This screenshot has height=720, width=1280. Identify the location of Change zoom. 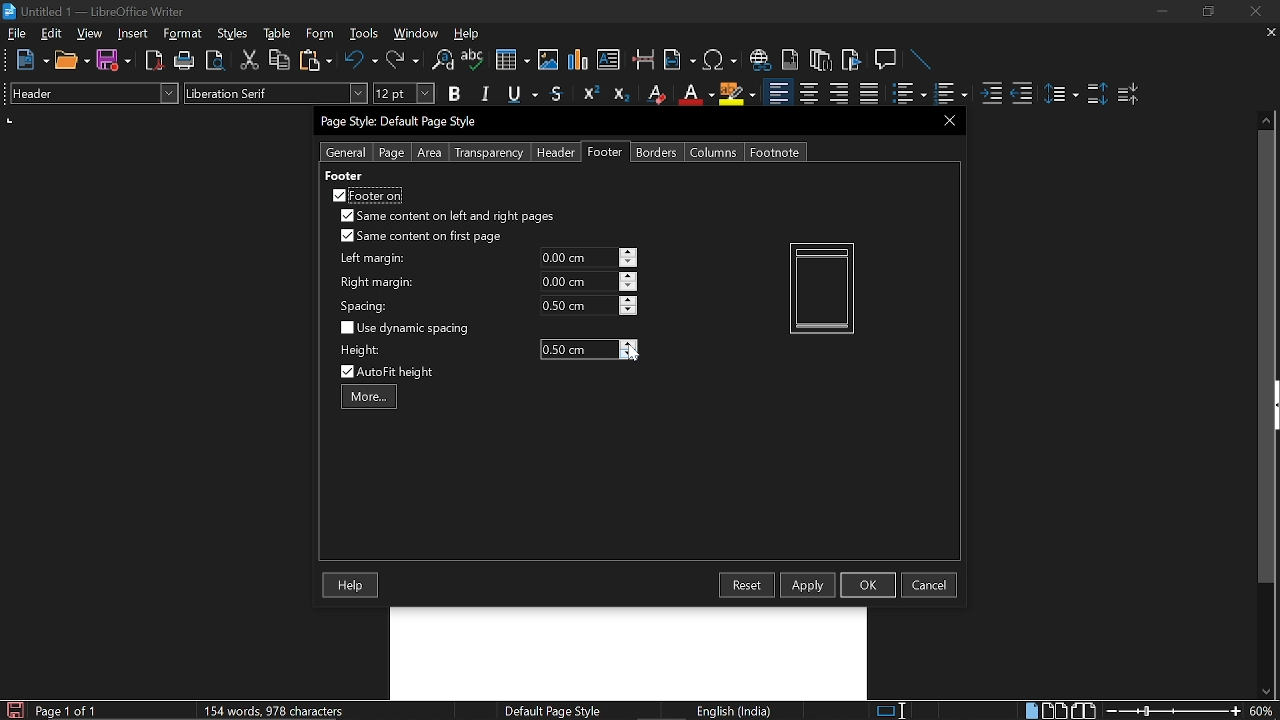
(1174, 711).